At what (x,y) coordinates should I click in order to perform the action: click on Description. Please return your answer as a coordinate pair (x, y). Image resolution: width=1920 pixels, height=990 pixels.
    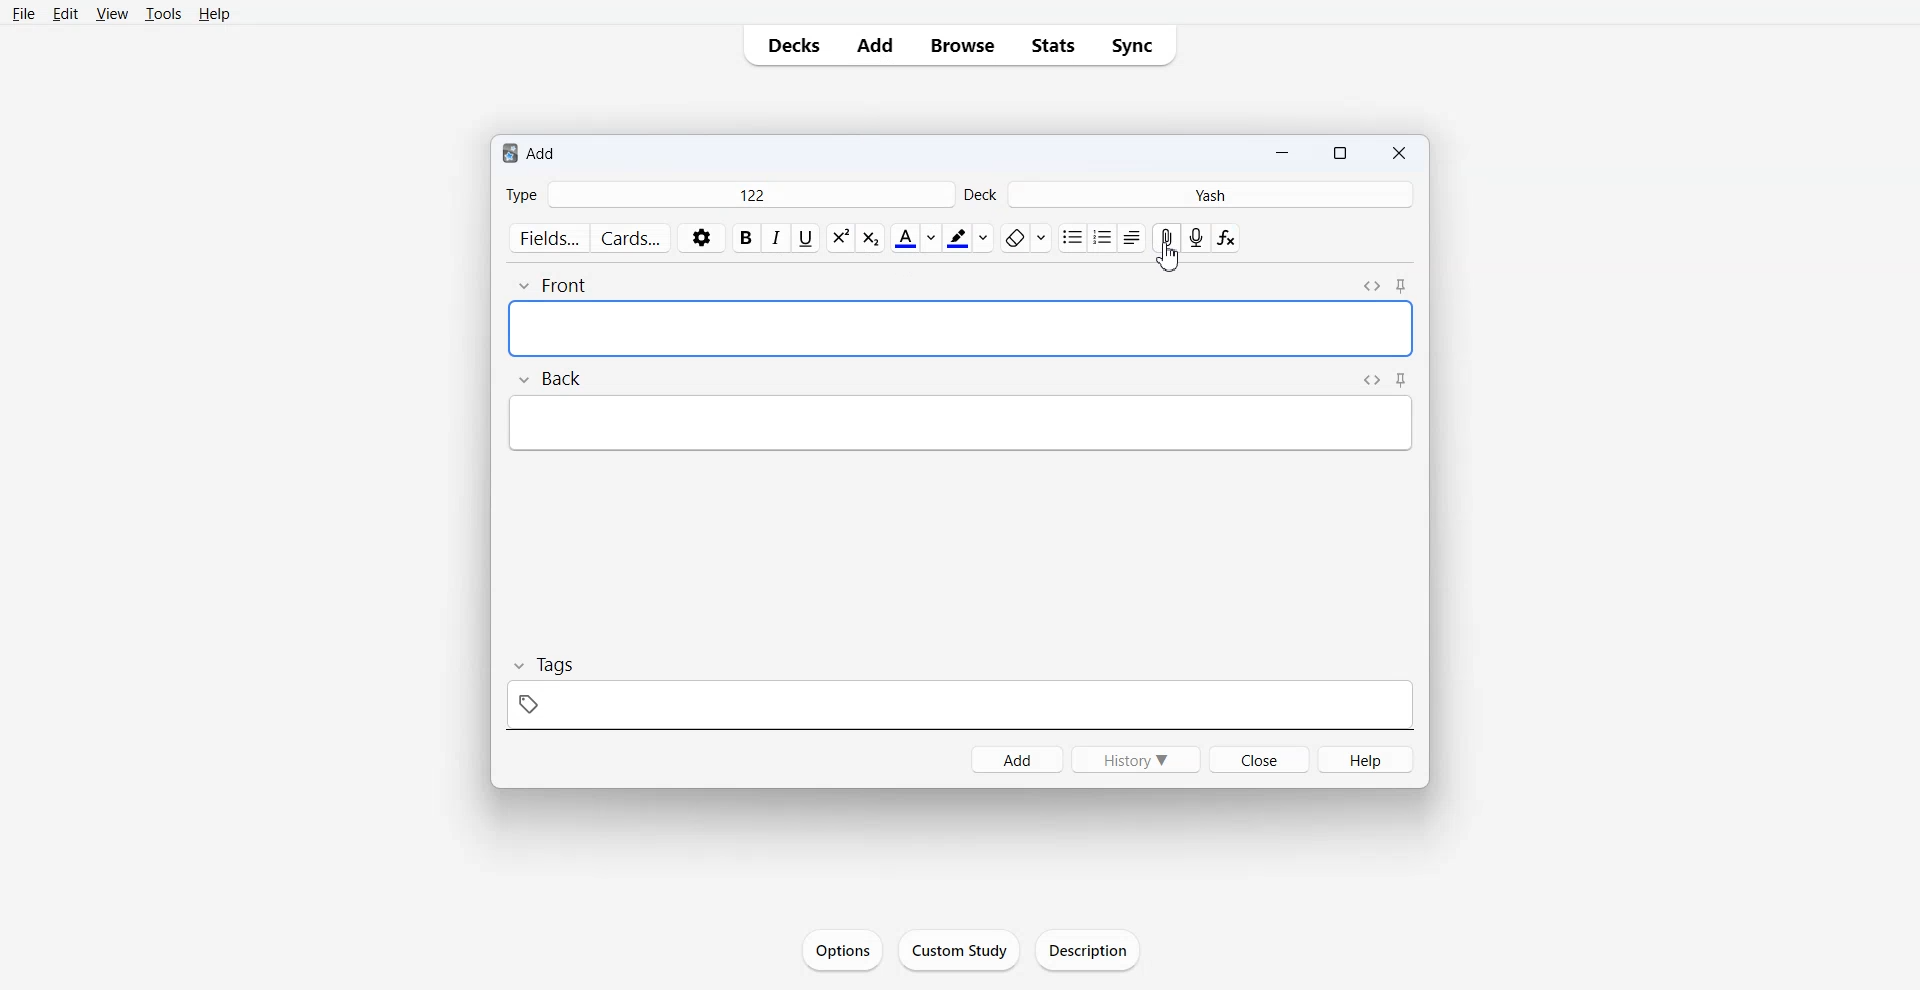
    Looking at the image, I should click on (1084, 950).